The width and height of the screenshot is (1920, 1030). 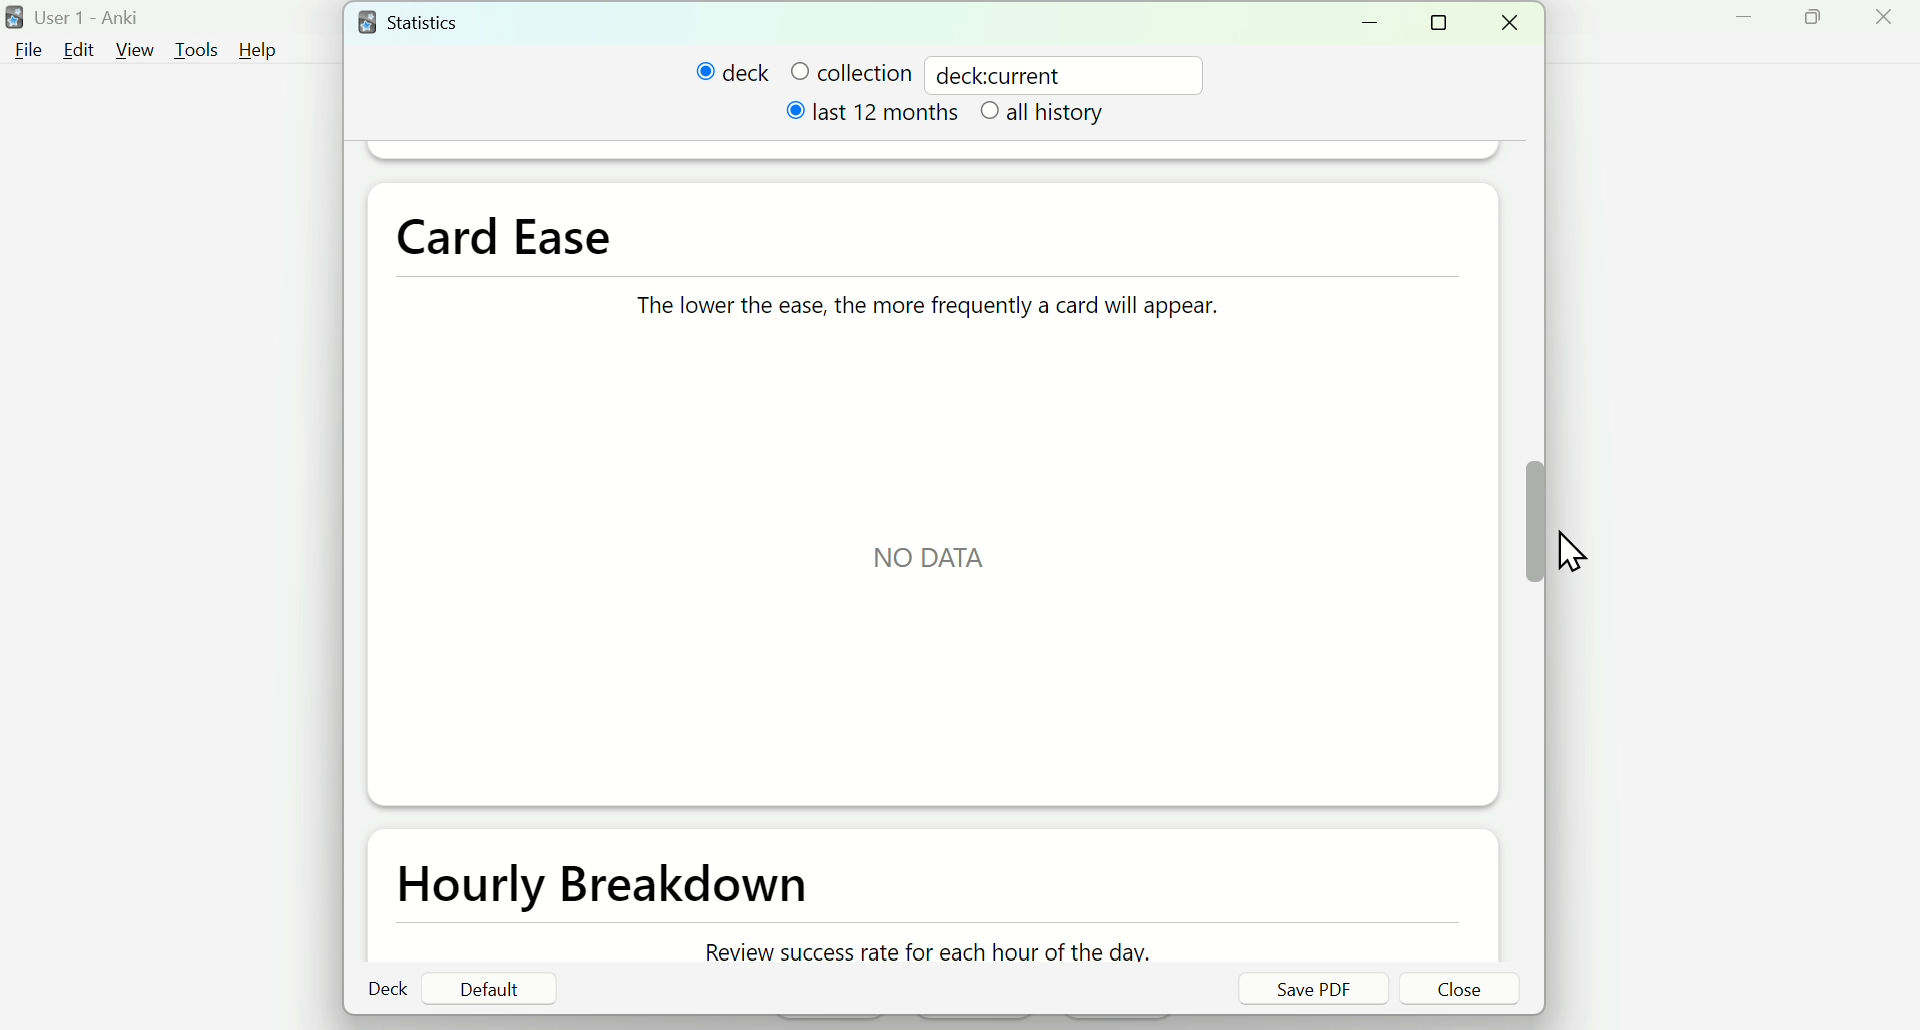 What do you see at coordinates (1572, 542) in the screenshot?
I see `cursor` at bounding box center [1572, 542].